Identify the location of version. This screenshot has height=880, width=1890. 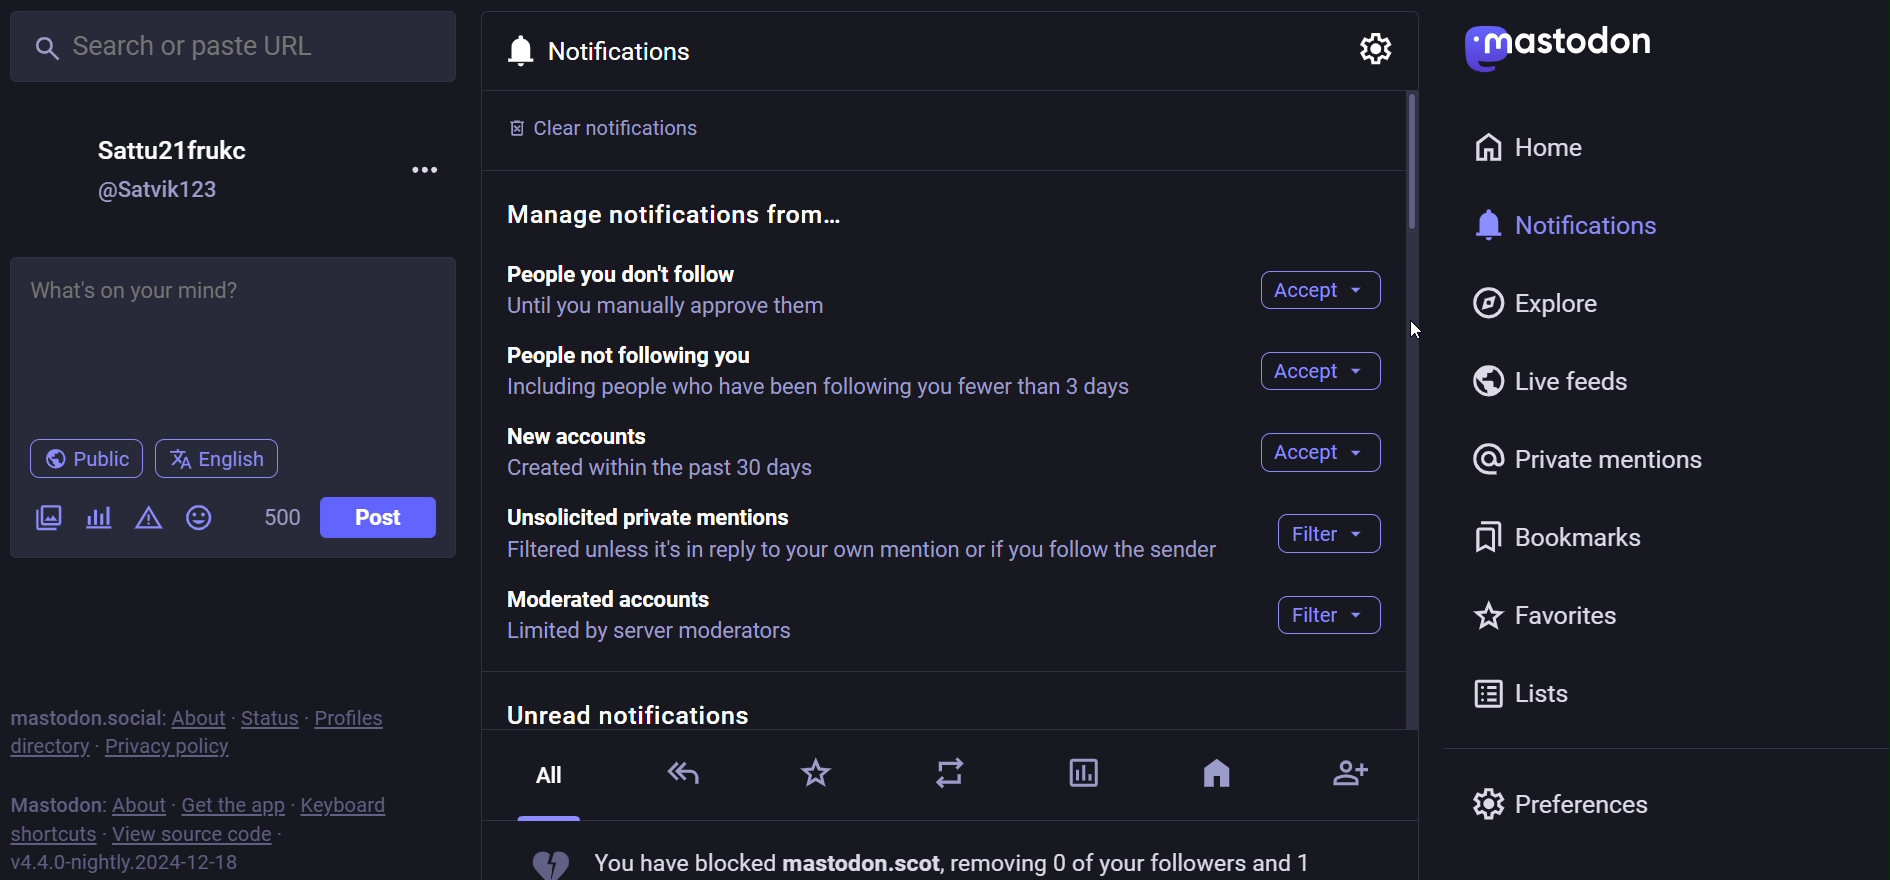
(126, 861).